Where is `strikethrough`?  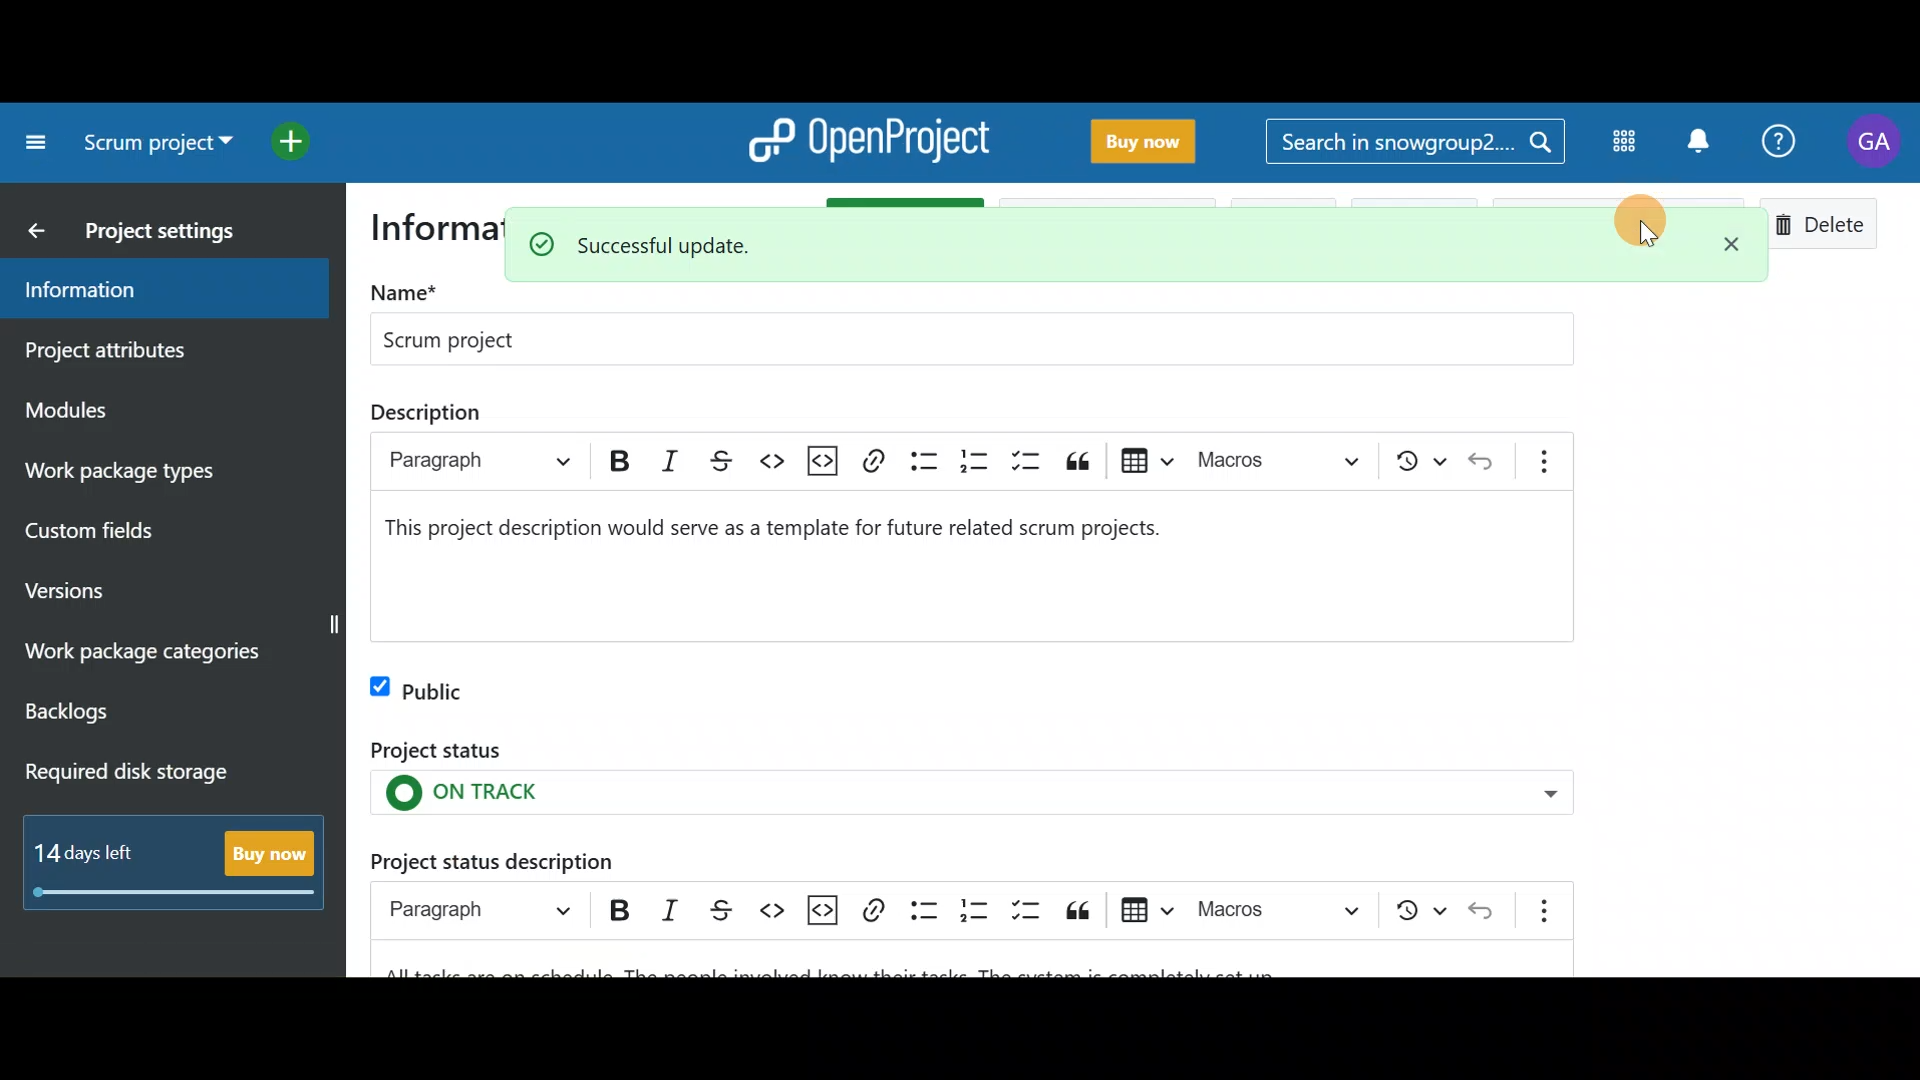
strikethrough is located at coordinates (720, 461).